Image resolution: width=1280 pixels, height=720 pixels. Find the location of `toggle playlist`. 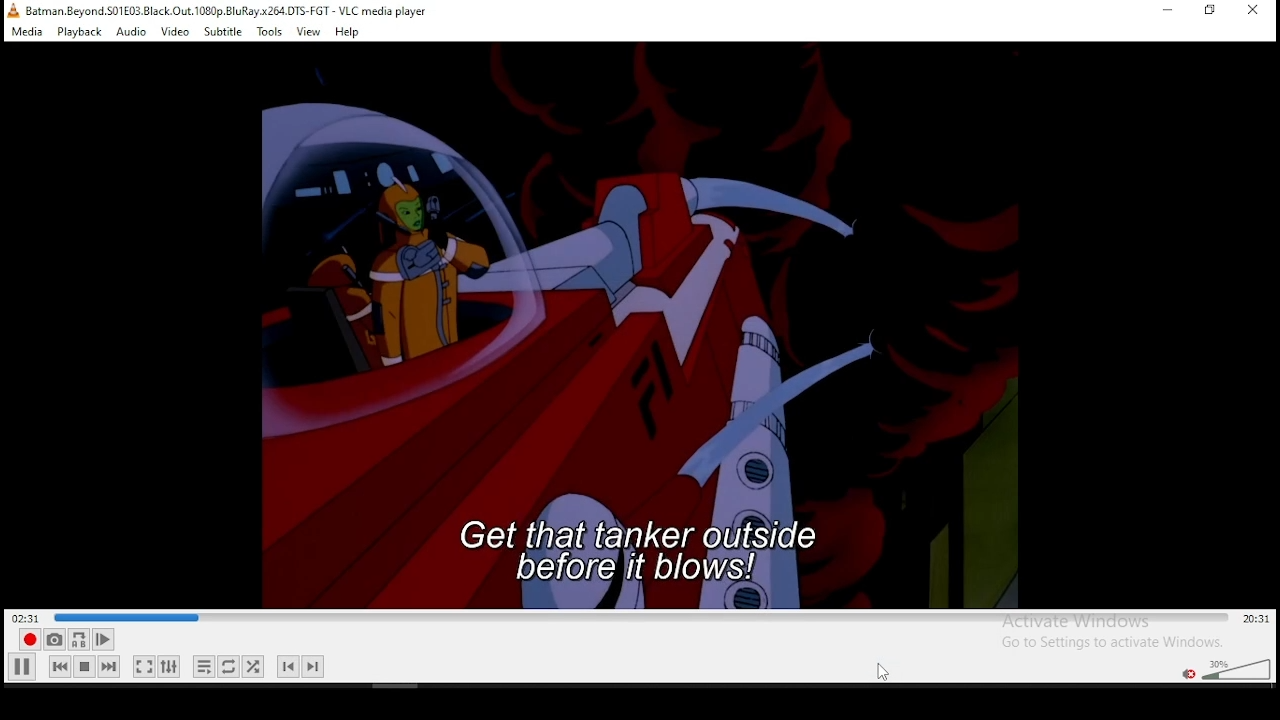

toggle playlist is located at coordinates (204, 666).